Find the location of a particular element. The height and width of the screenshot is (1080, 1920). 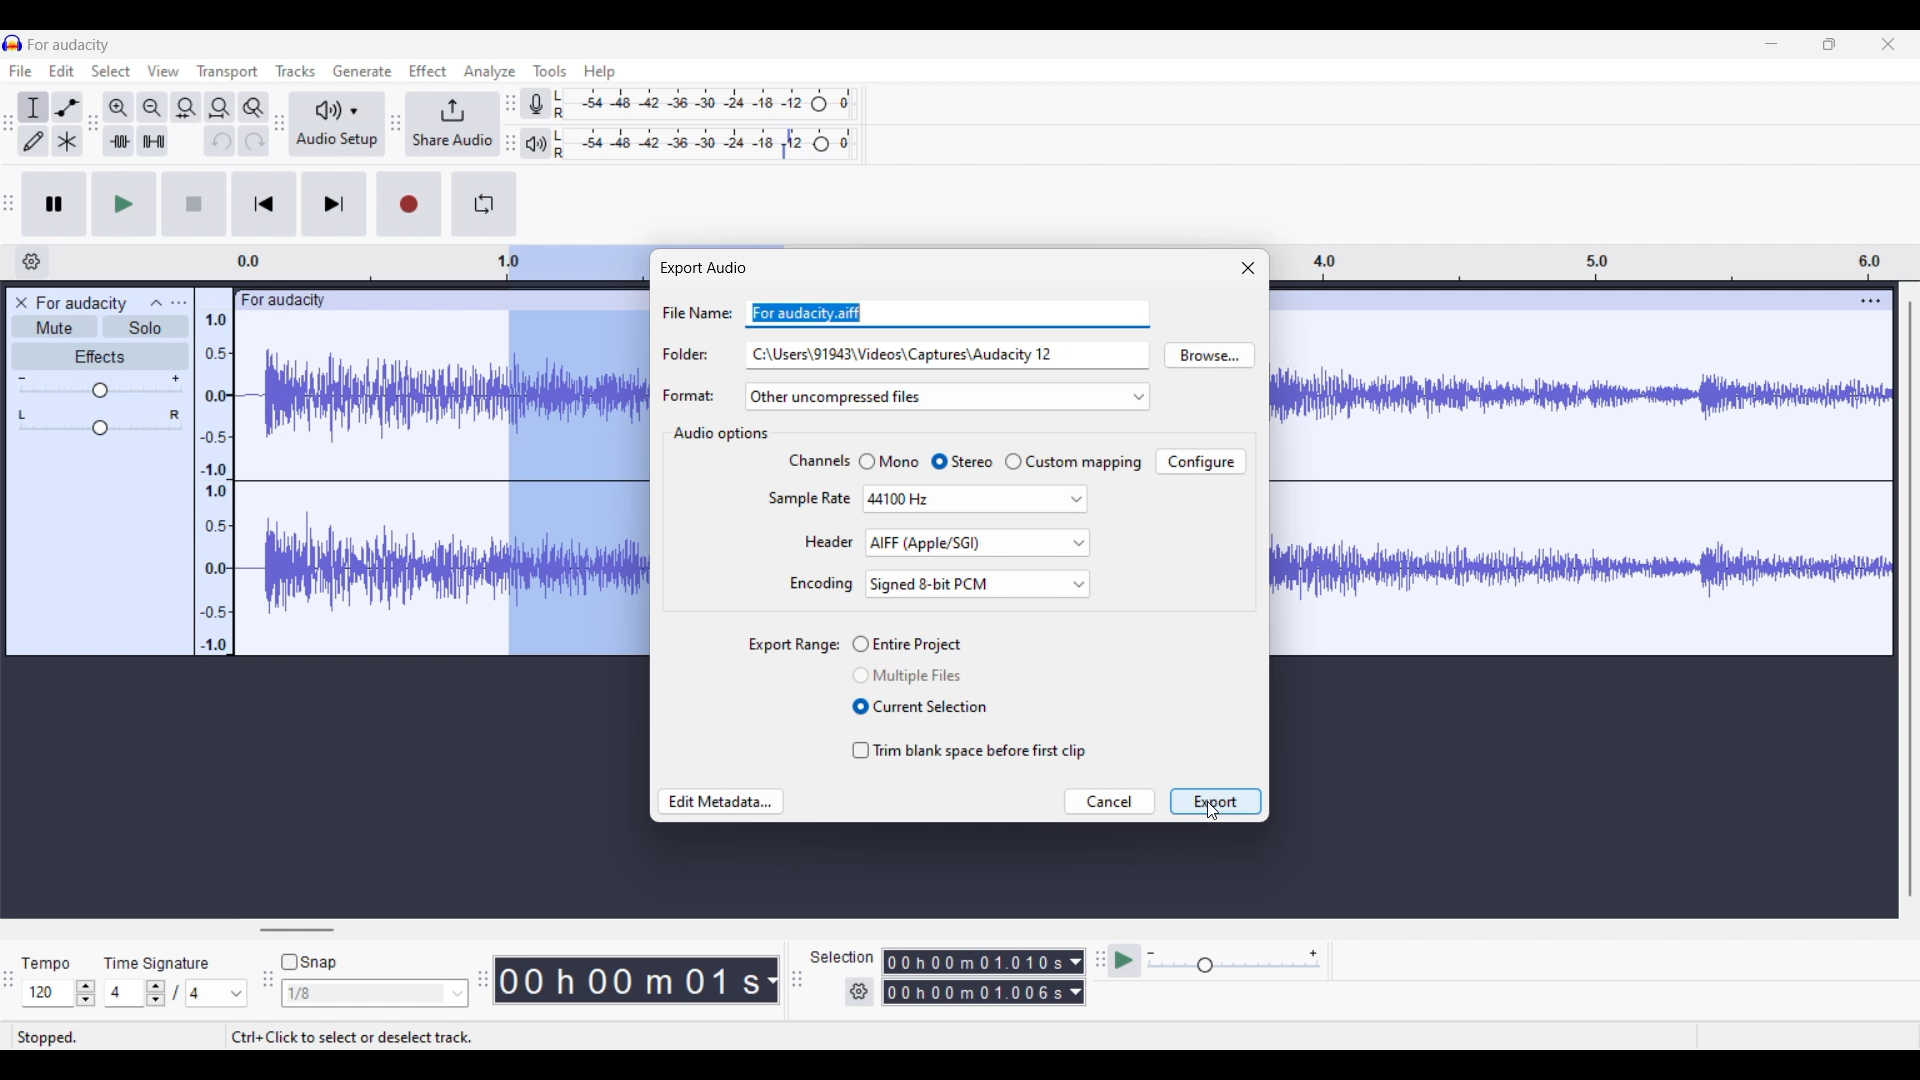

ctrl+click to select or deselect track. is located at coordinates (393, 1033).